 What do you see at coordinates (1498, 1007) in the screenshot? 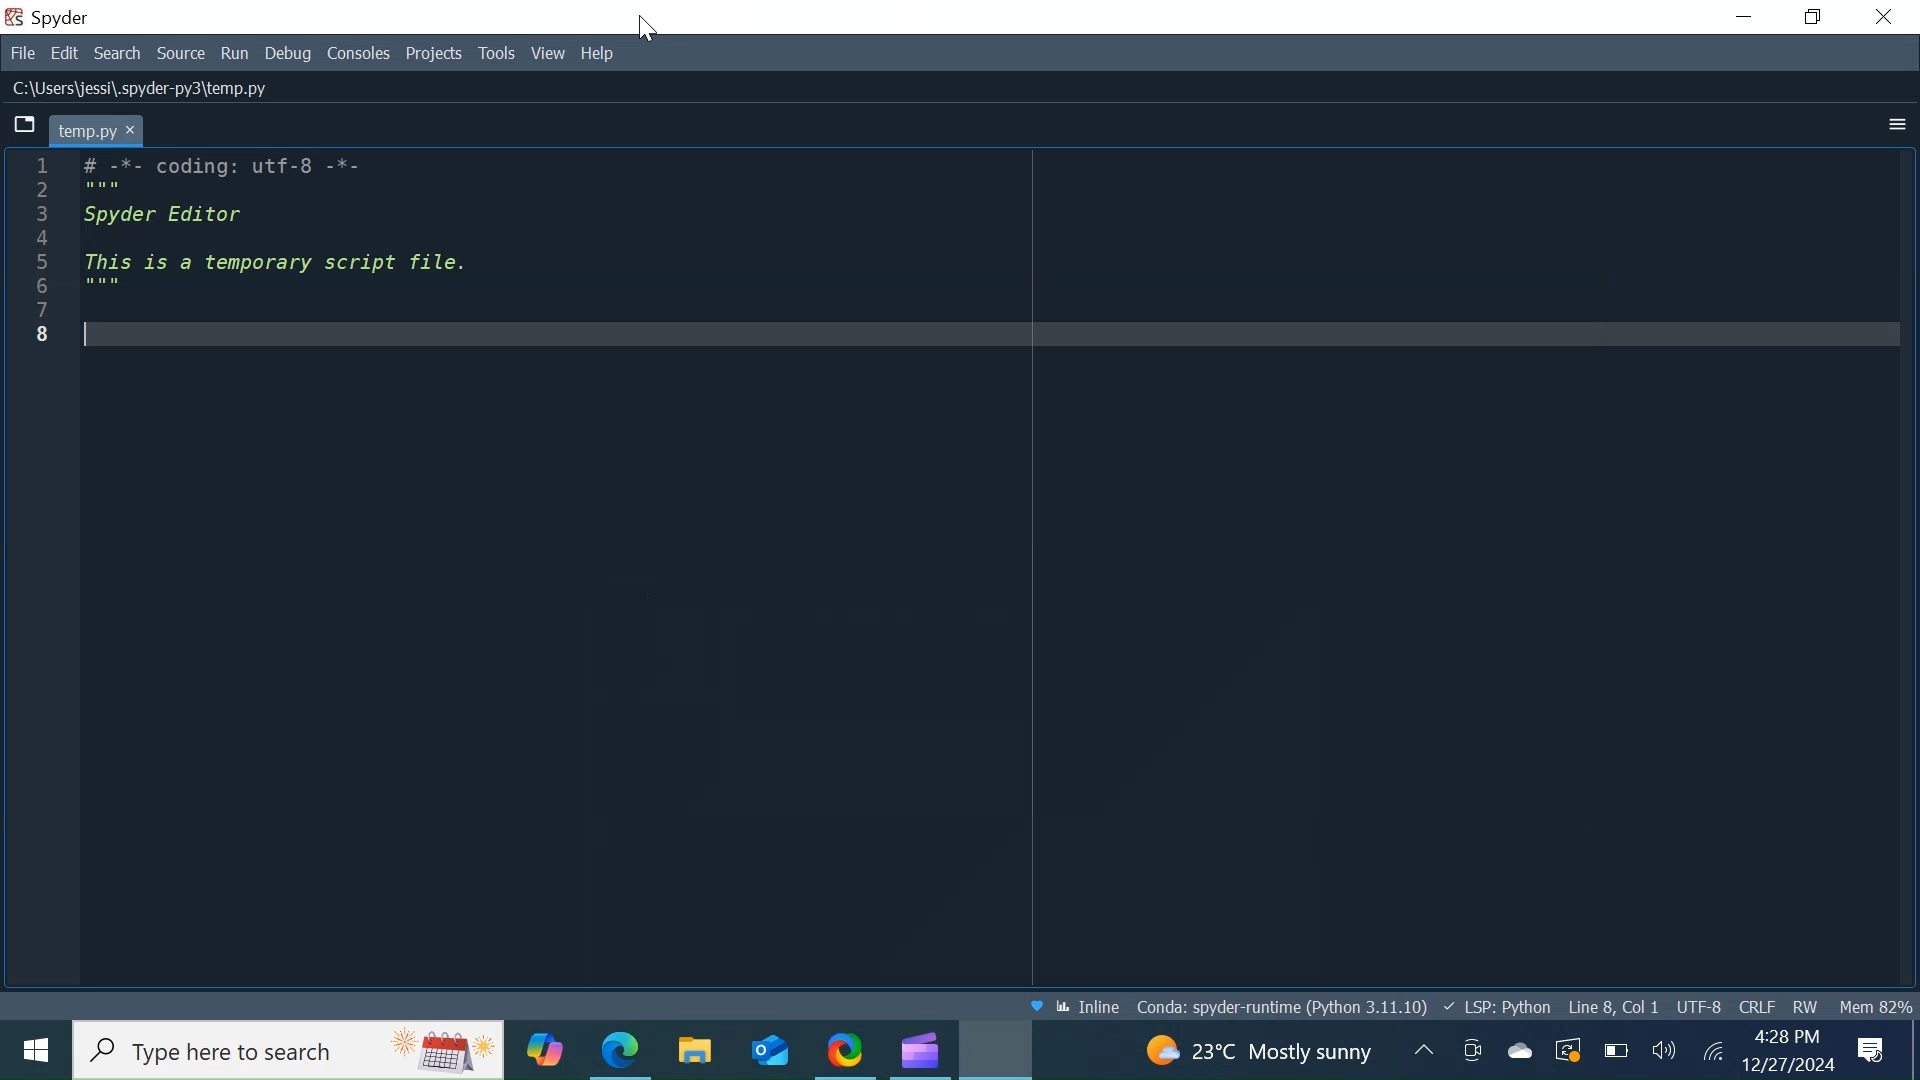
I see `Language` at bounding box center [1498, 1007].